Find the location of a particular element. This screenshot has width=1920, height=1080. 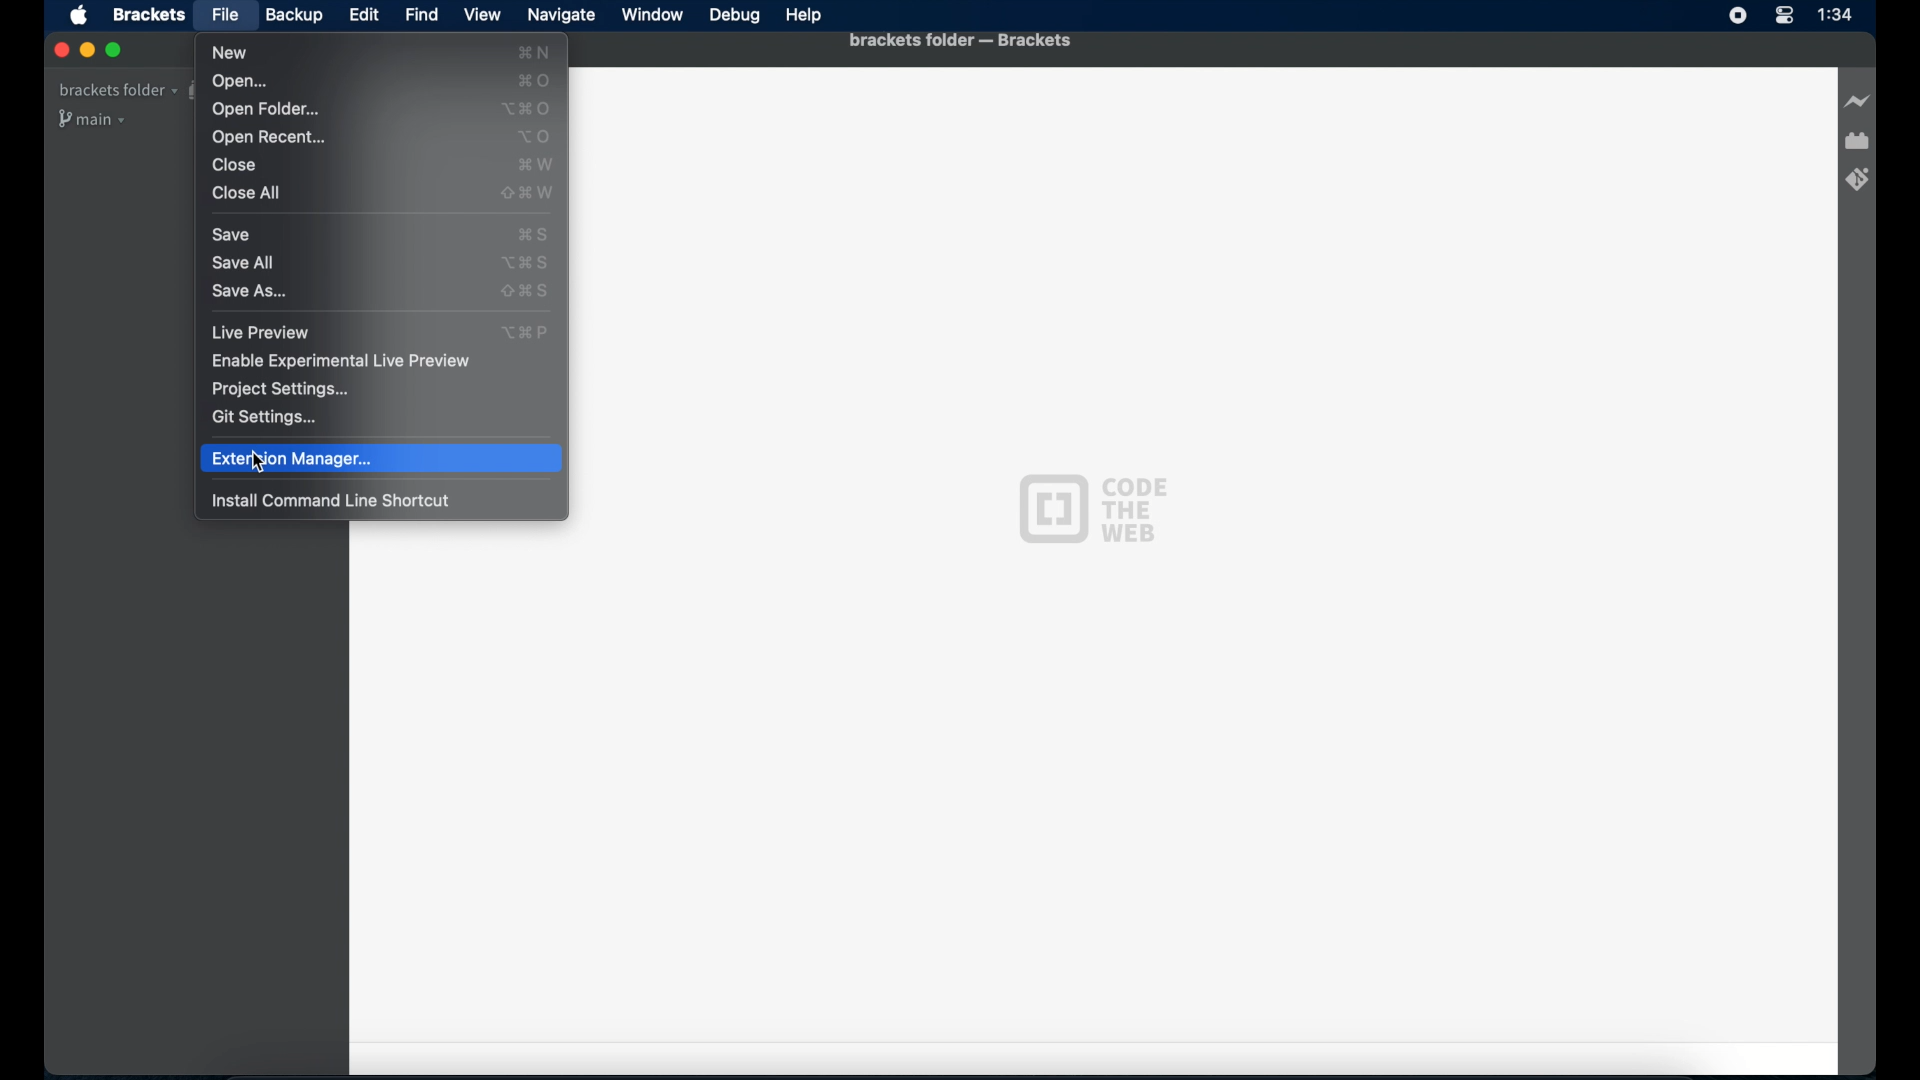

open shortcut is located at coordinates (535, 81).